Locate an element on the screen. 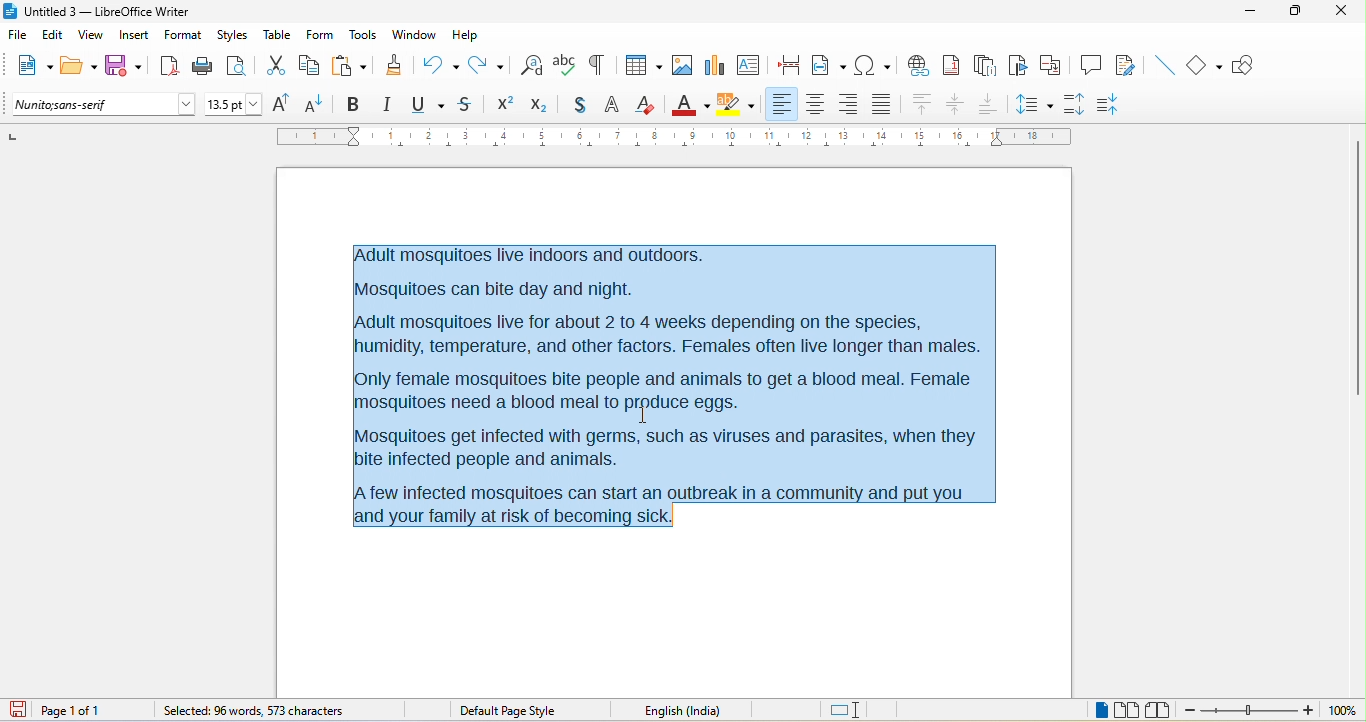 The height and width of the screenshot is (722, 1366). cut is located at coordinates (280, 66).